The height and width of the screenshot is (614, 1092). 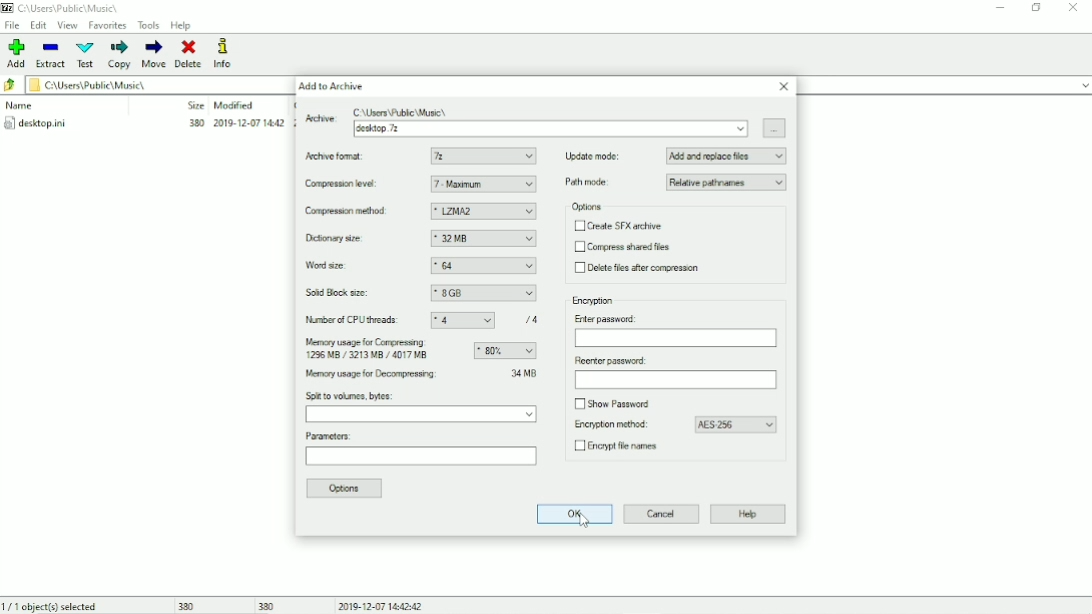 What do you see at coordinates (621, 448) in the screenshot?
I see `Encrypt file names` at bounding box center [621, 448].